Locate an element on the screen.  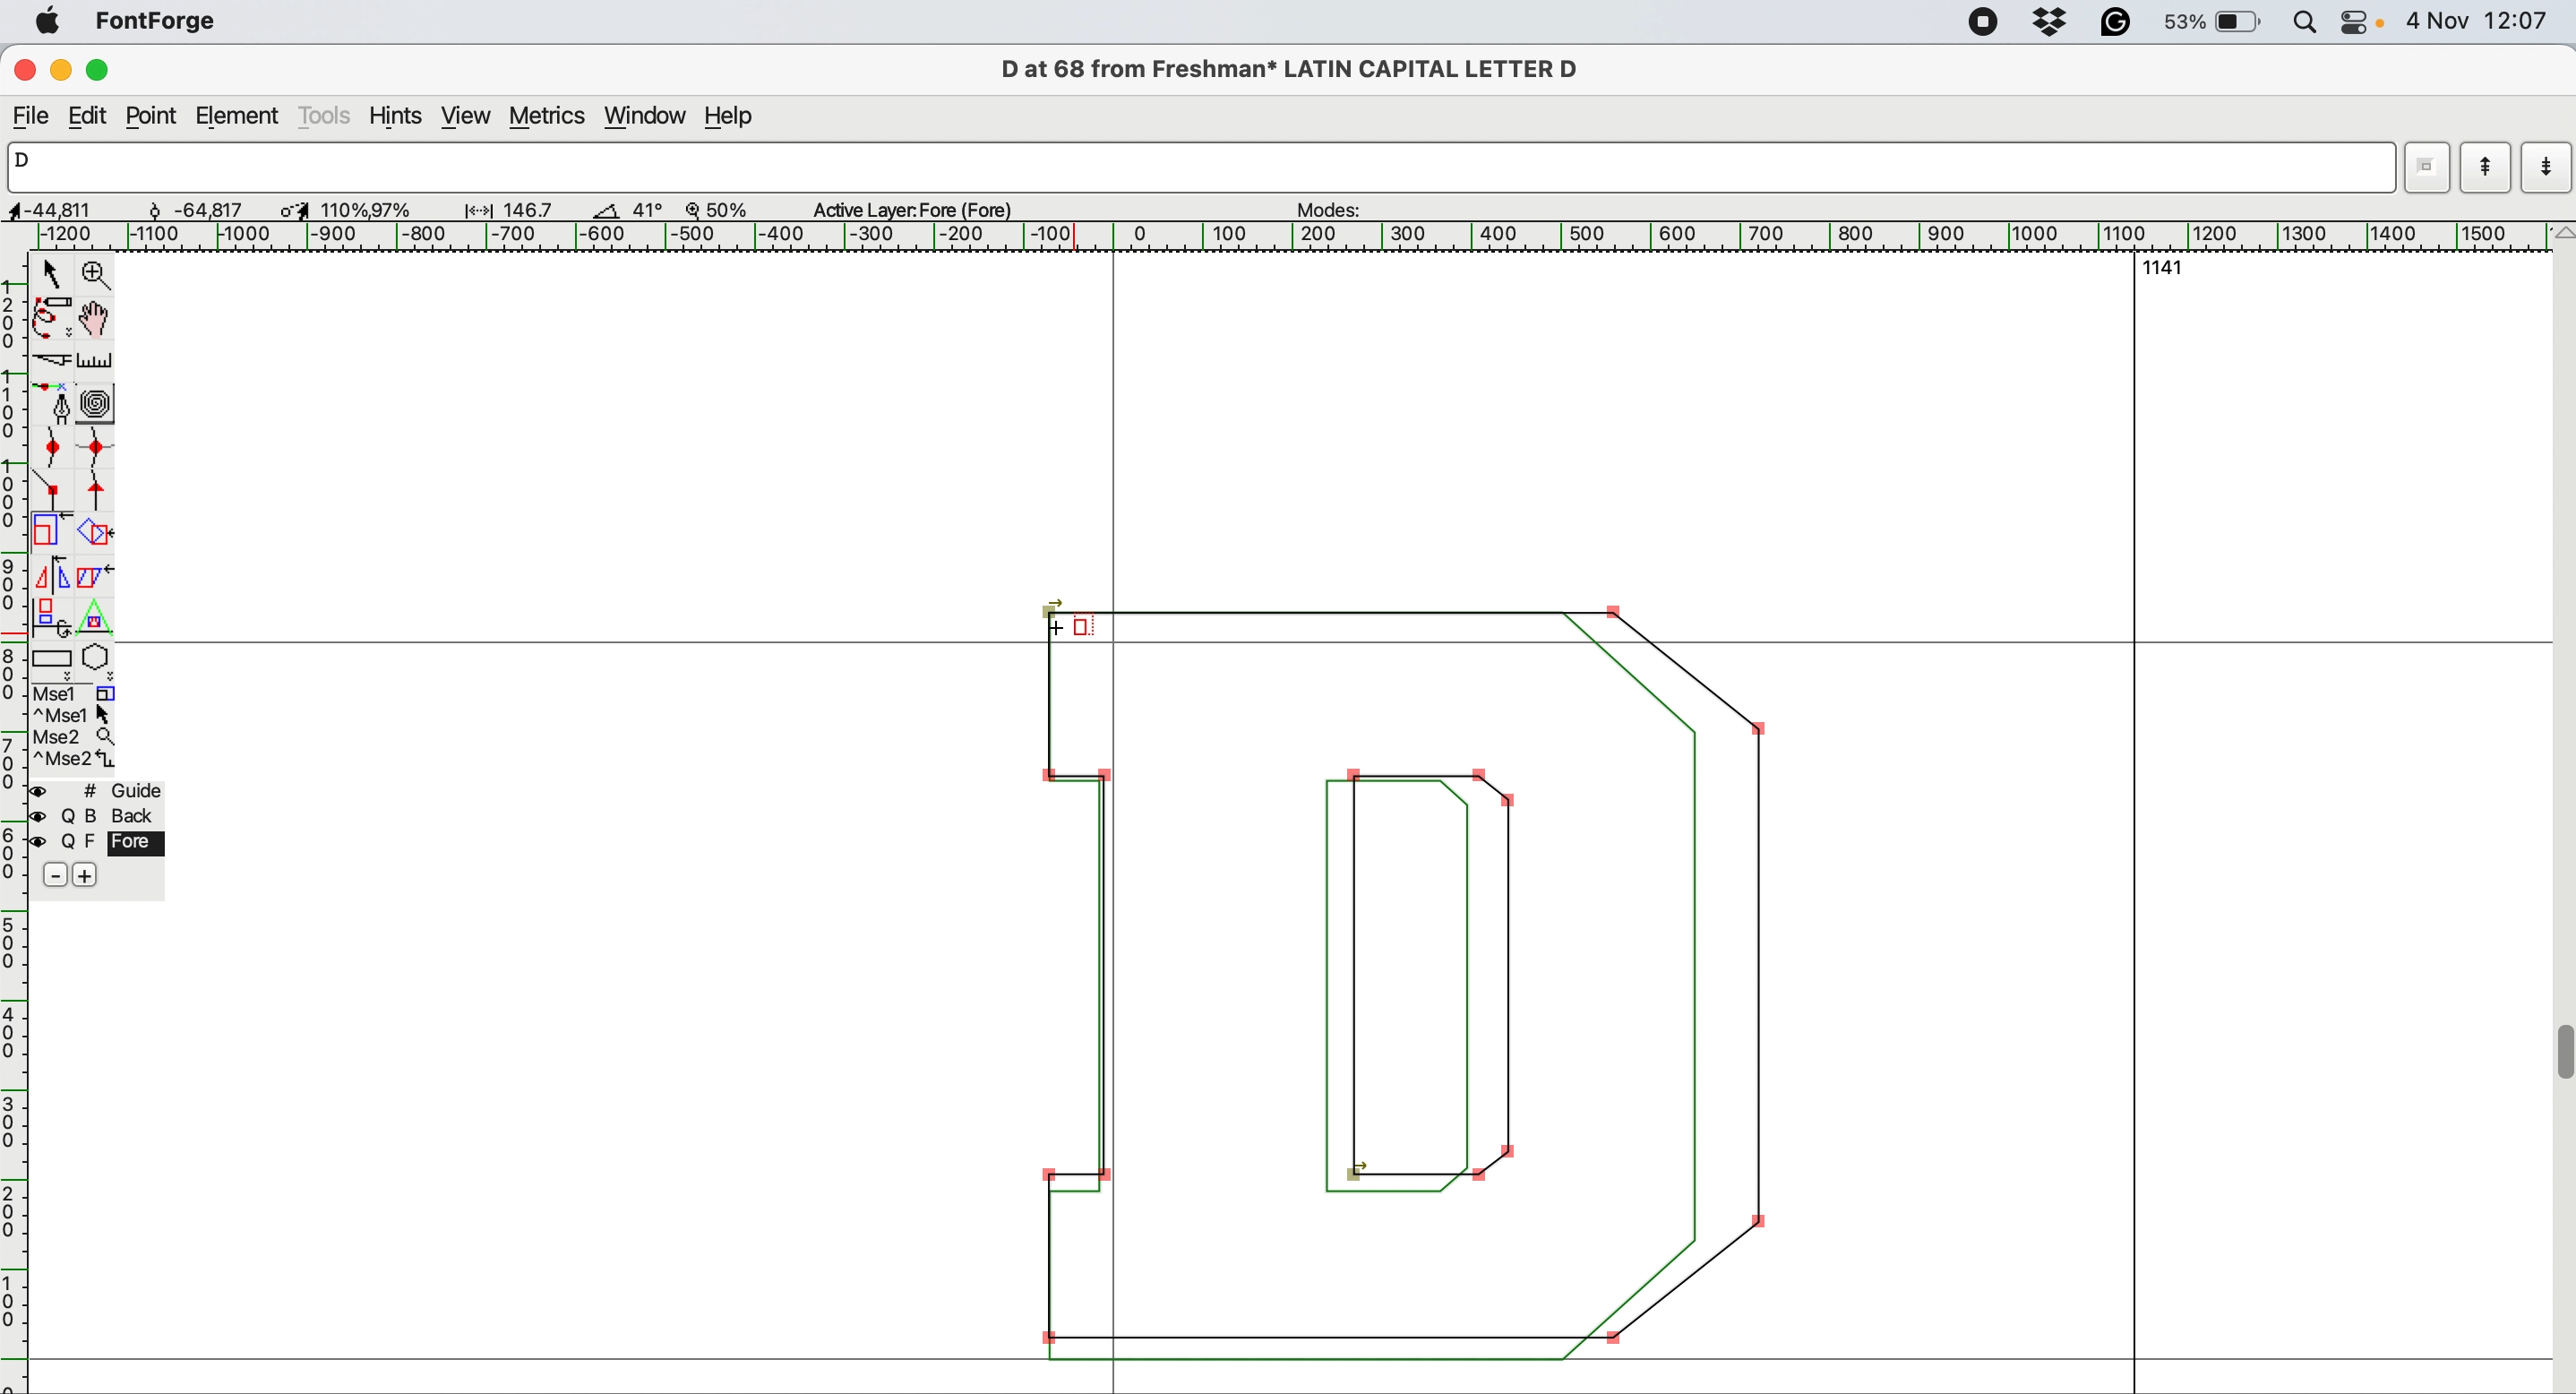
add point and drag is located at coordinates (50, 402).